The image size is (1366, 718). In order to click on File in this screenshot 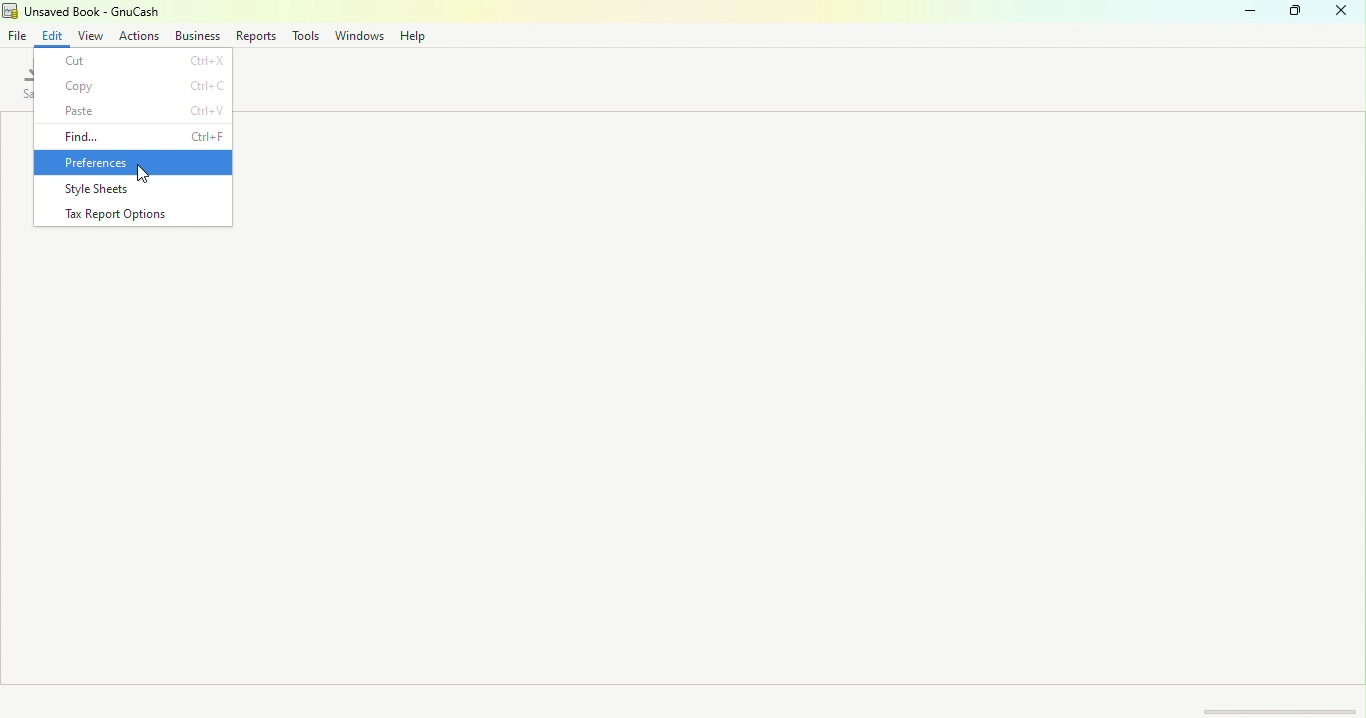, I will do `click(18, 38)`.